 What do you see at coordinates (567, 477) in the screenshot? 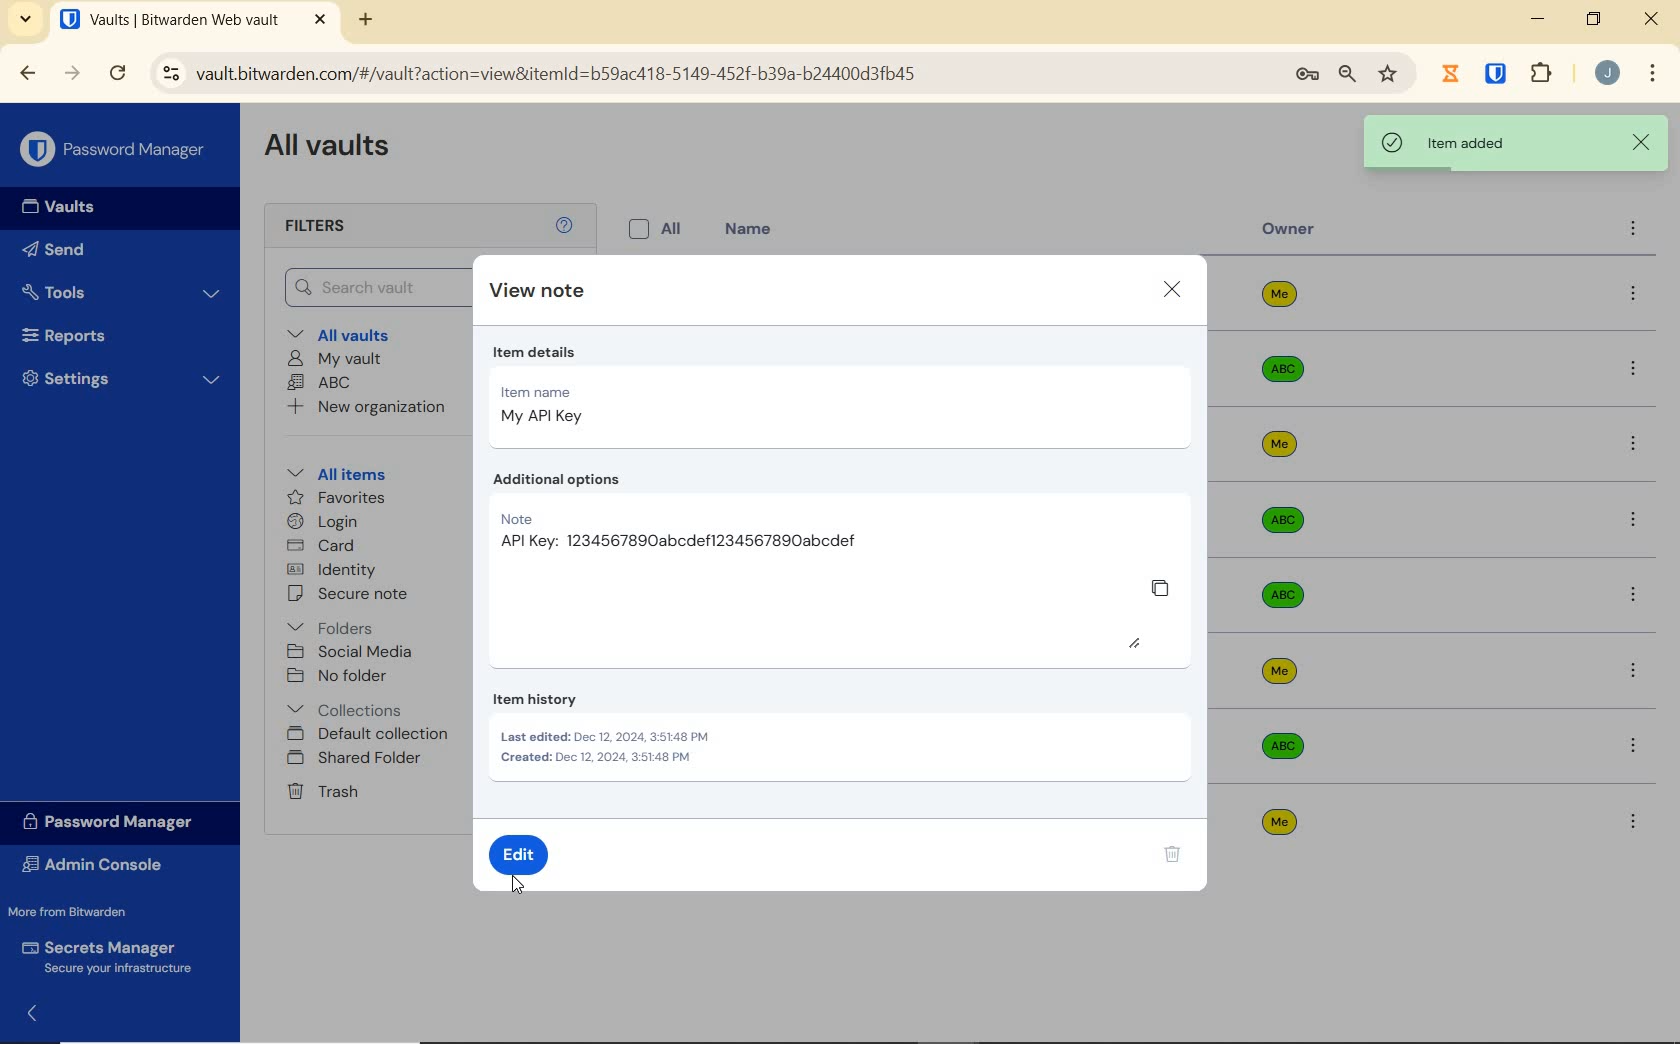
I see `Additional options` at bounding box center [567, 477].